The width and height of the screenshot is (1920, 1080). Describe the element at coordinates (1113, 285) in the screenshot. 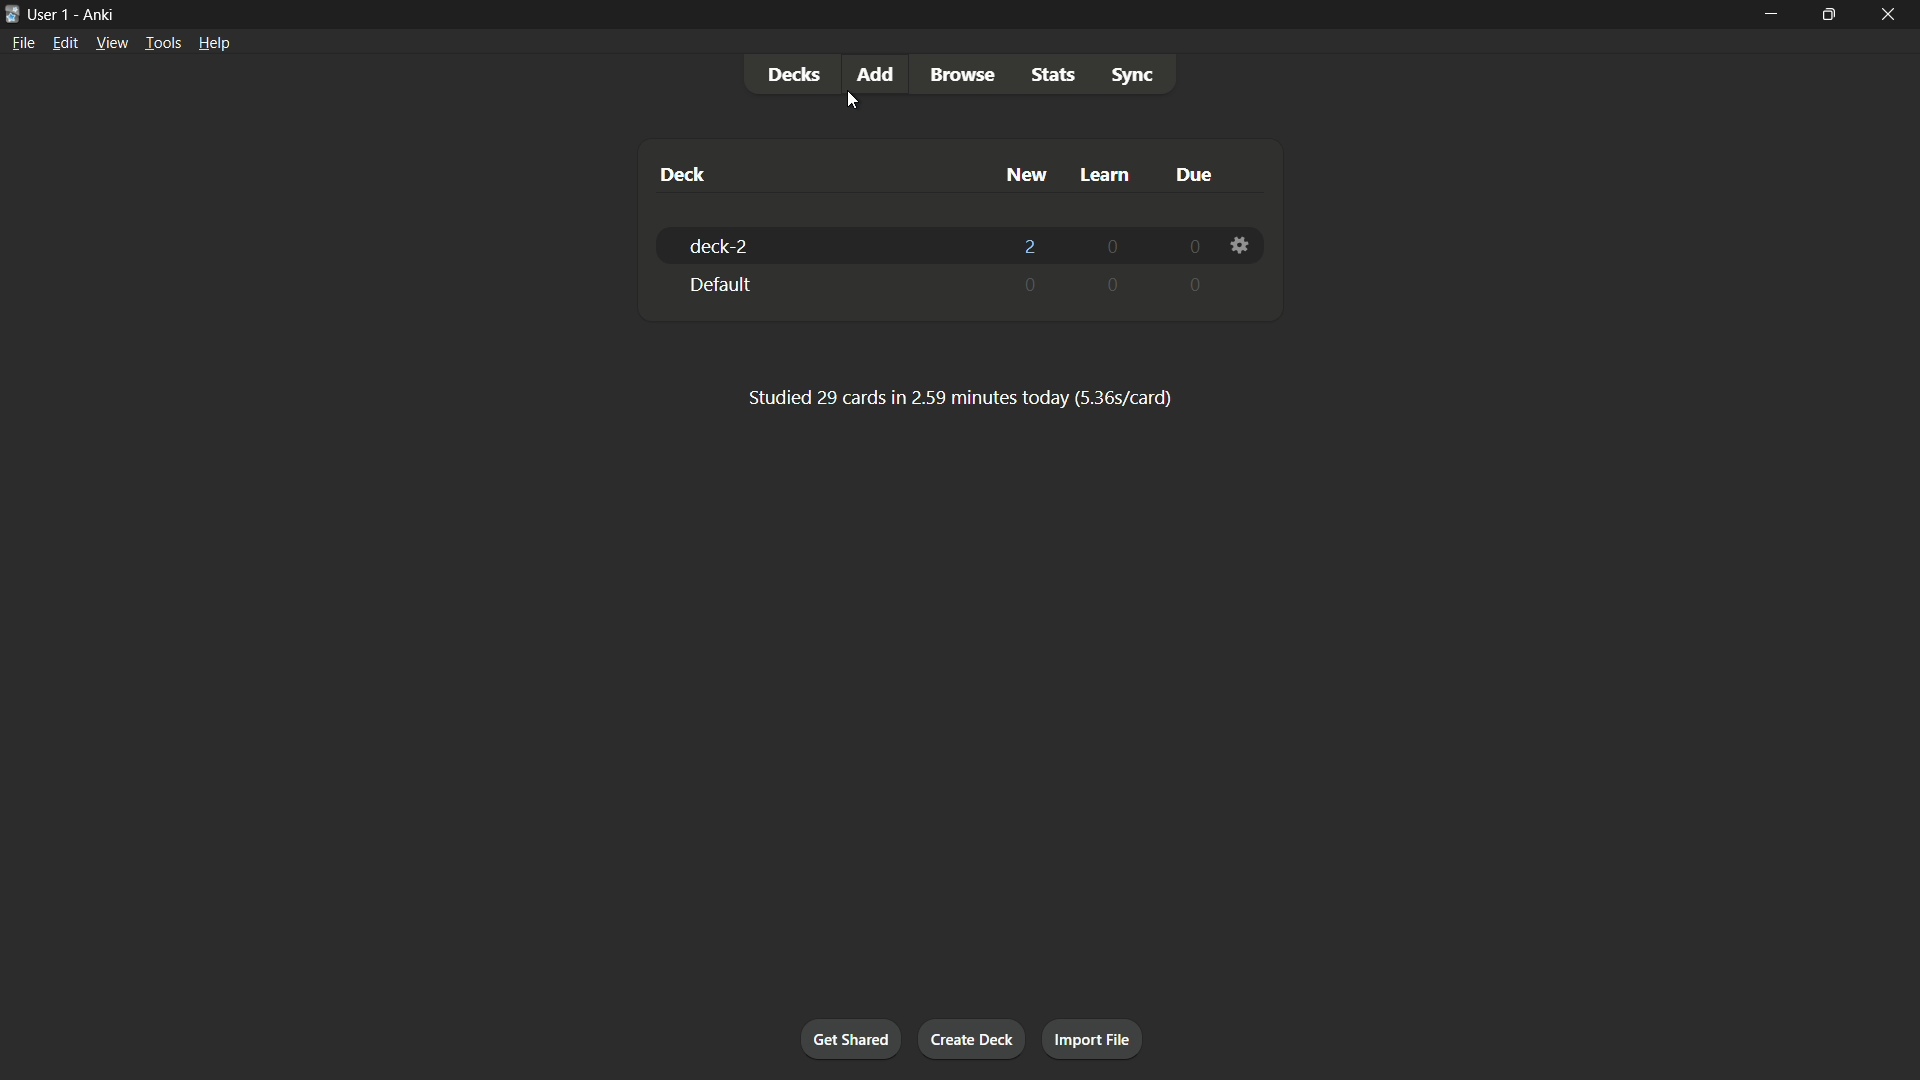

I see `0` at that location.